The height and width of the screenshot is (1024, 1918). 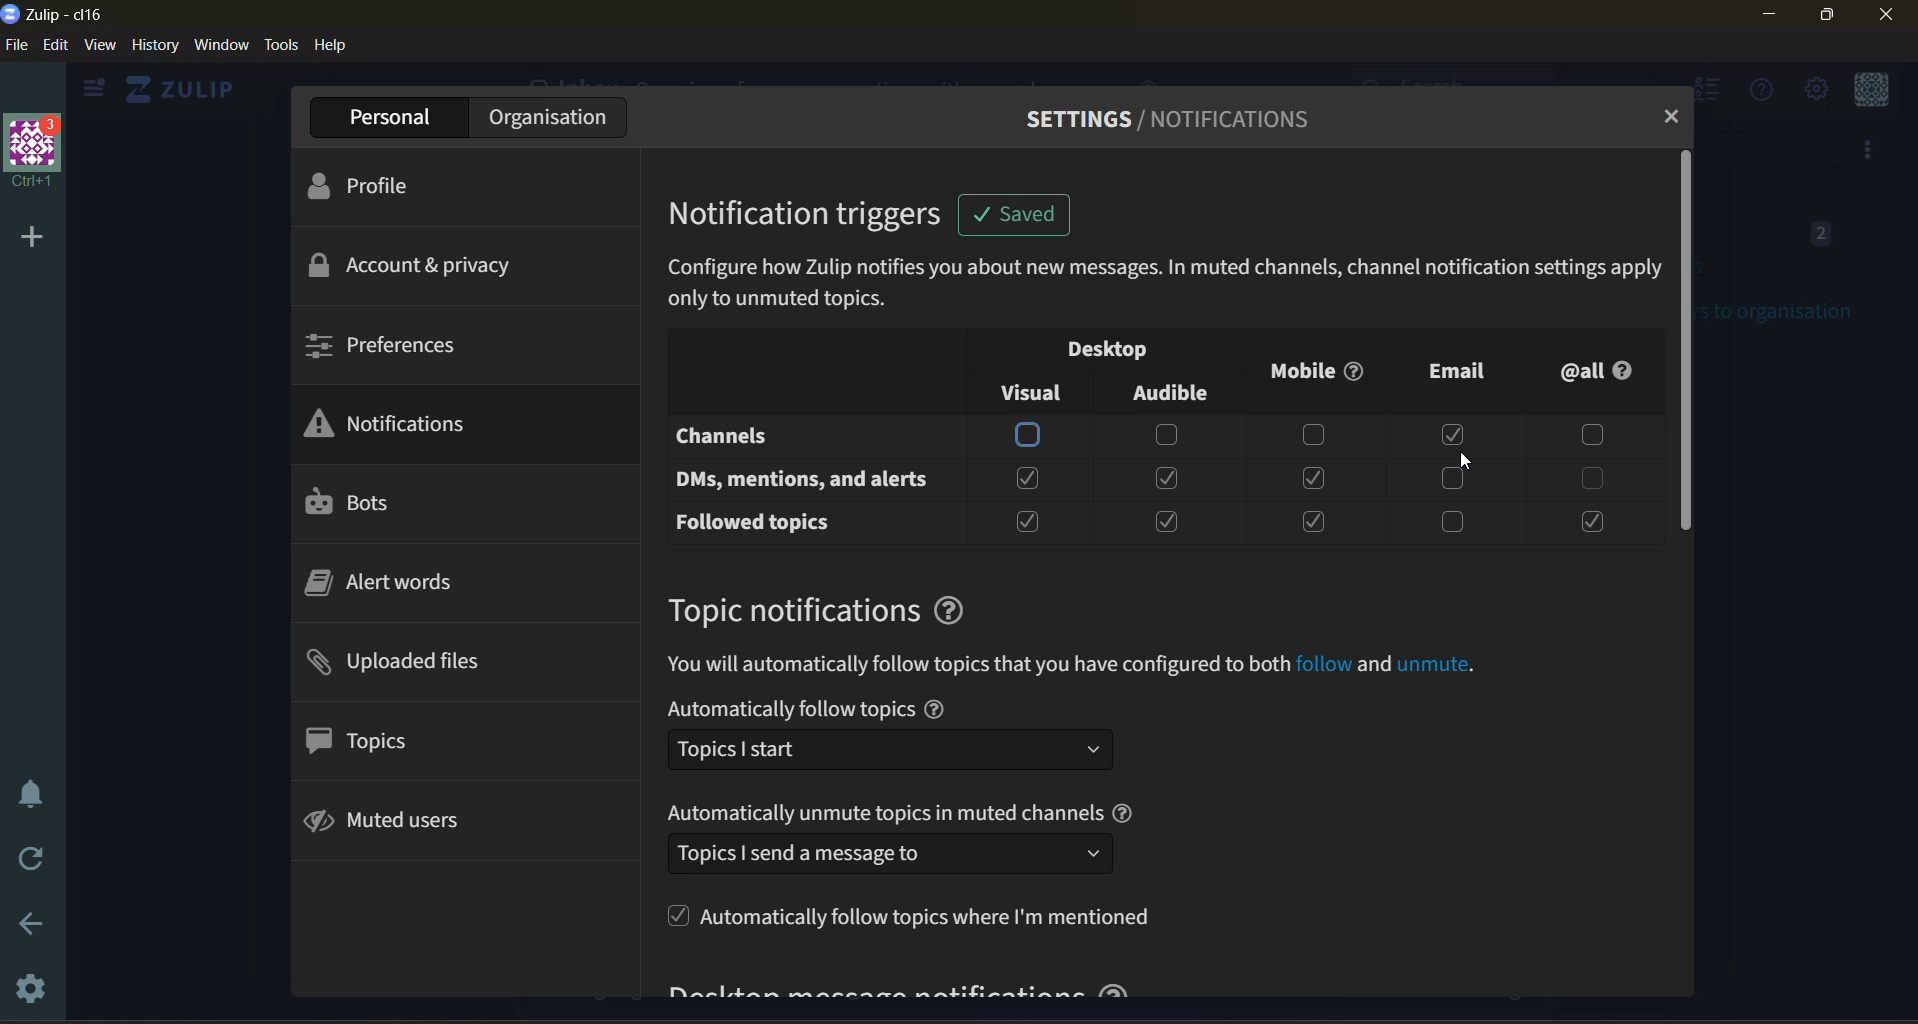 What do you see at coordinates (554, 118) in the screenshot?
I see `organisation` at bounding box center [554, 118].